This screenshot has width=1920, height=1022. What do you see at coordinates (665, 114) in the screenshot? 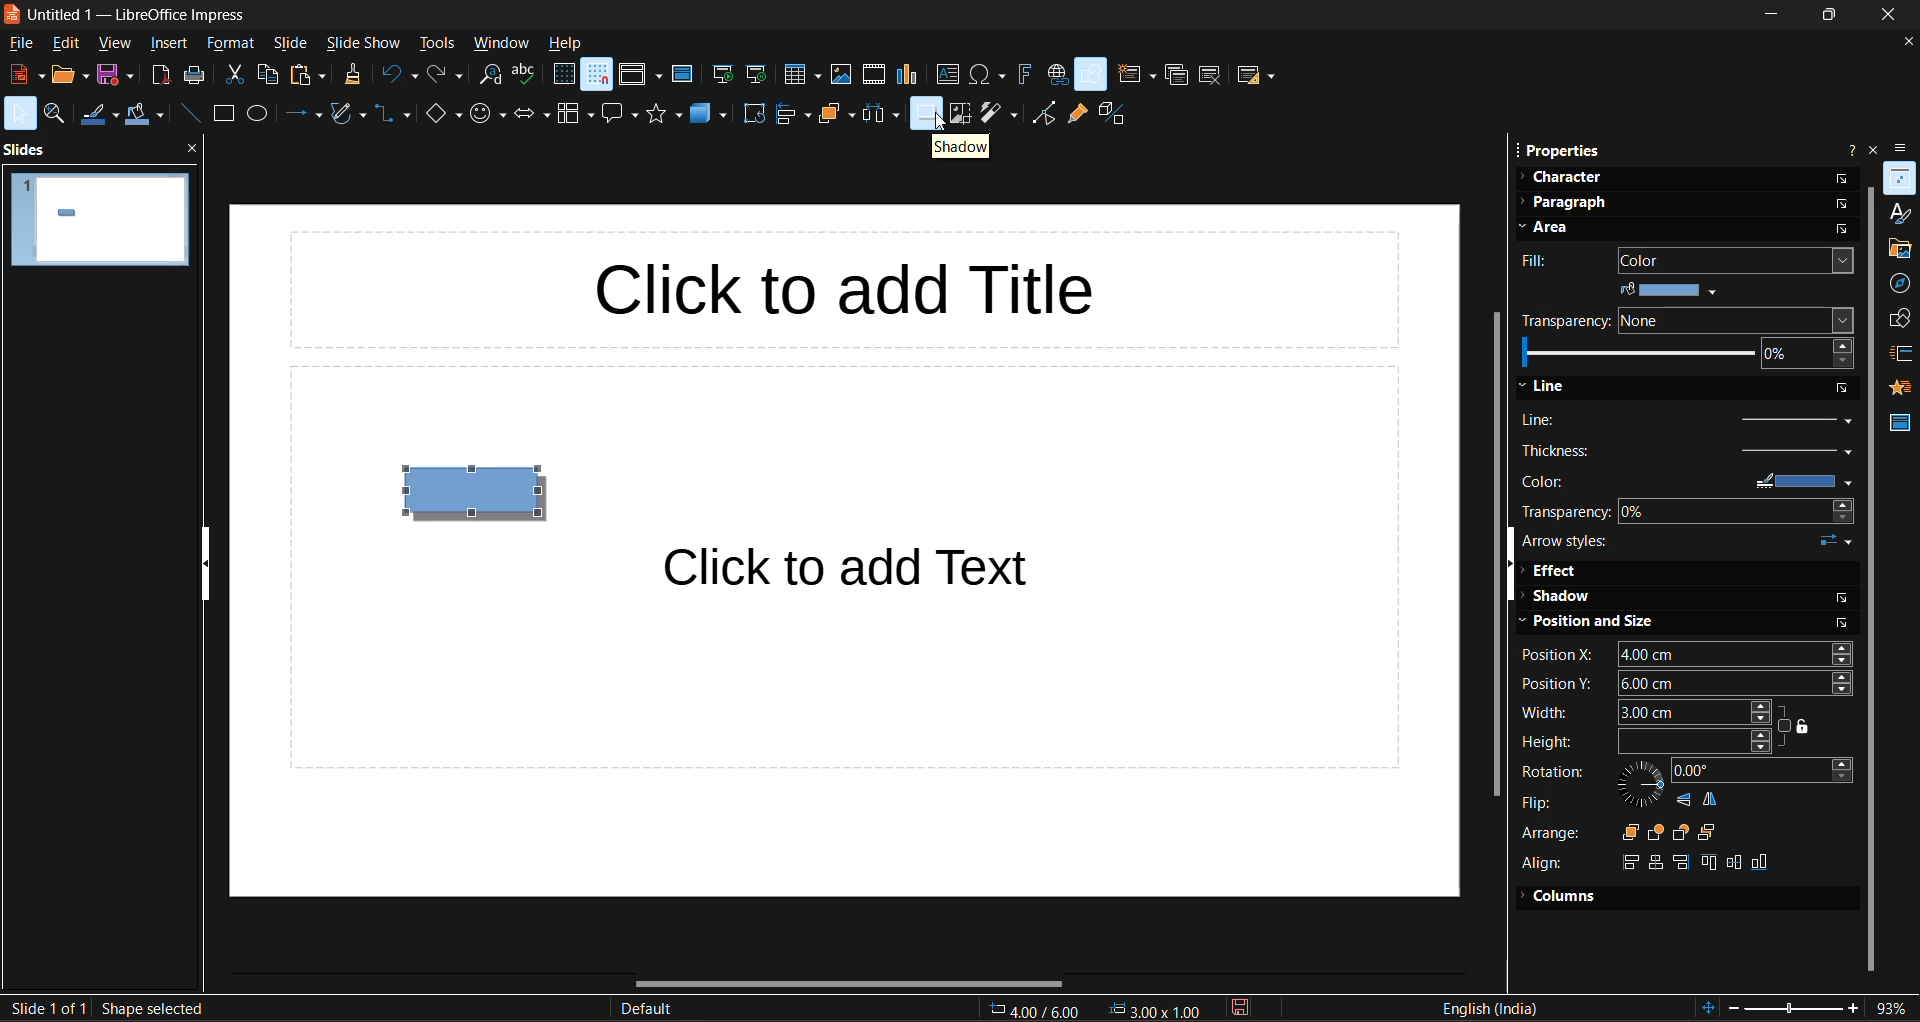
I see `stars and banners` at bounding box center [665, 114].